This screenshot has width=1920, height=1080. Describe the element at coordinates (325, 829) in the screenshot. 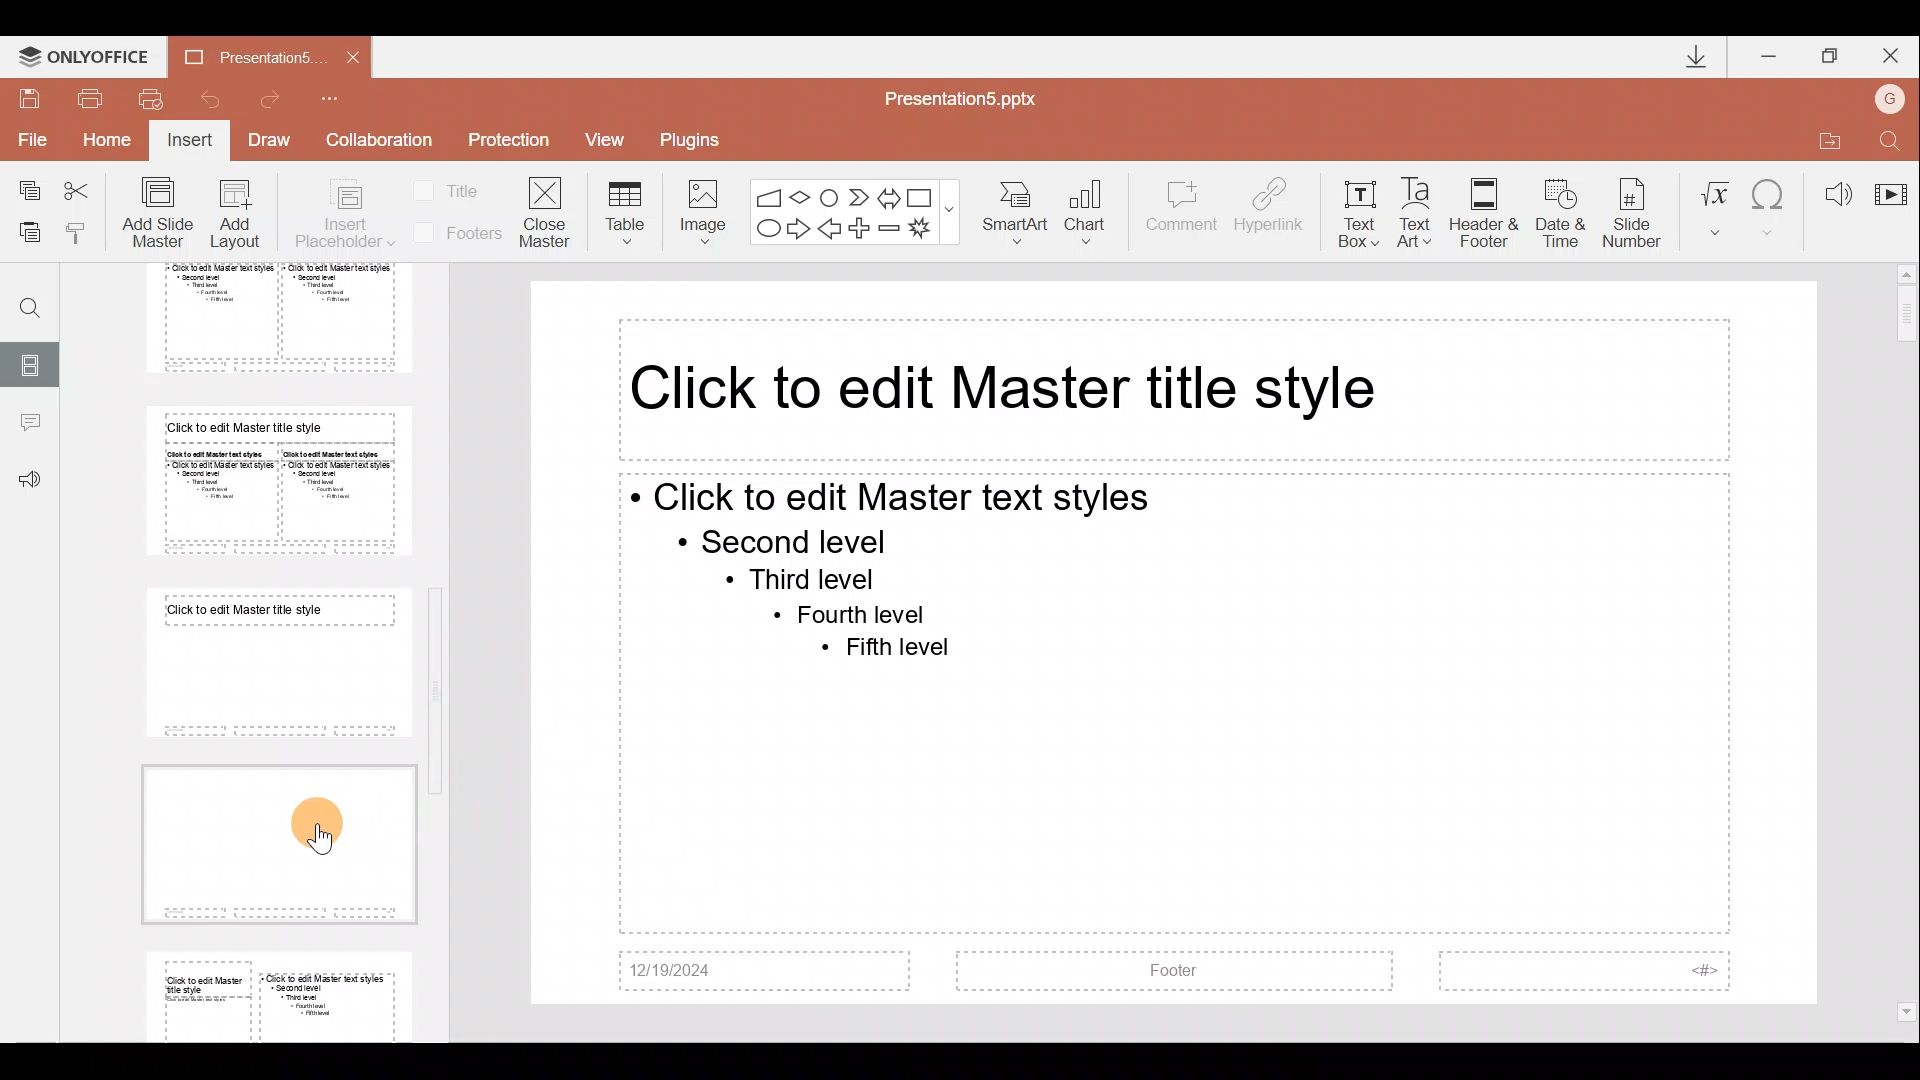

I see `Cursor` at that location.